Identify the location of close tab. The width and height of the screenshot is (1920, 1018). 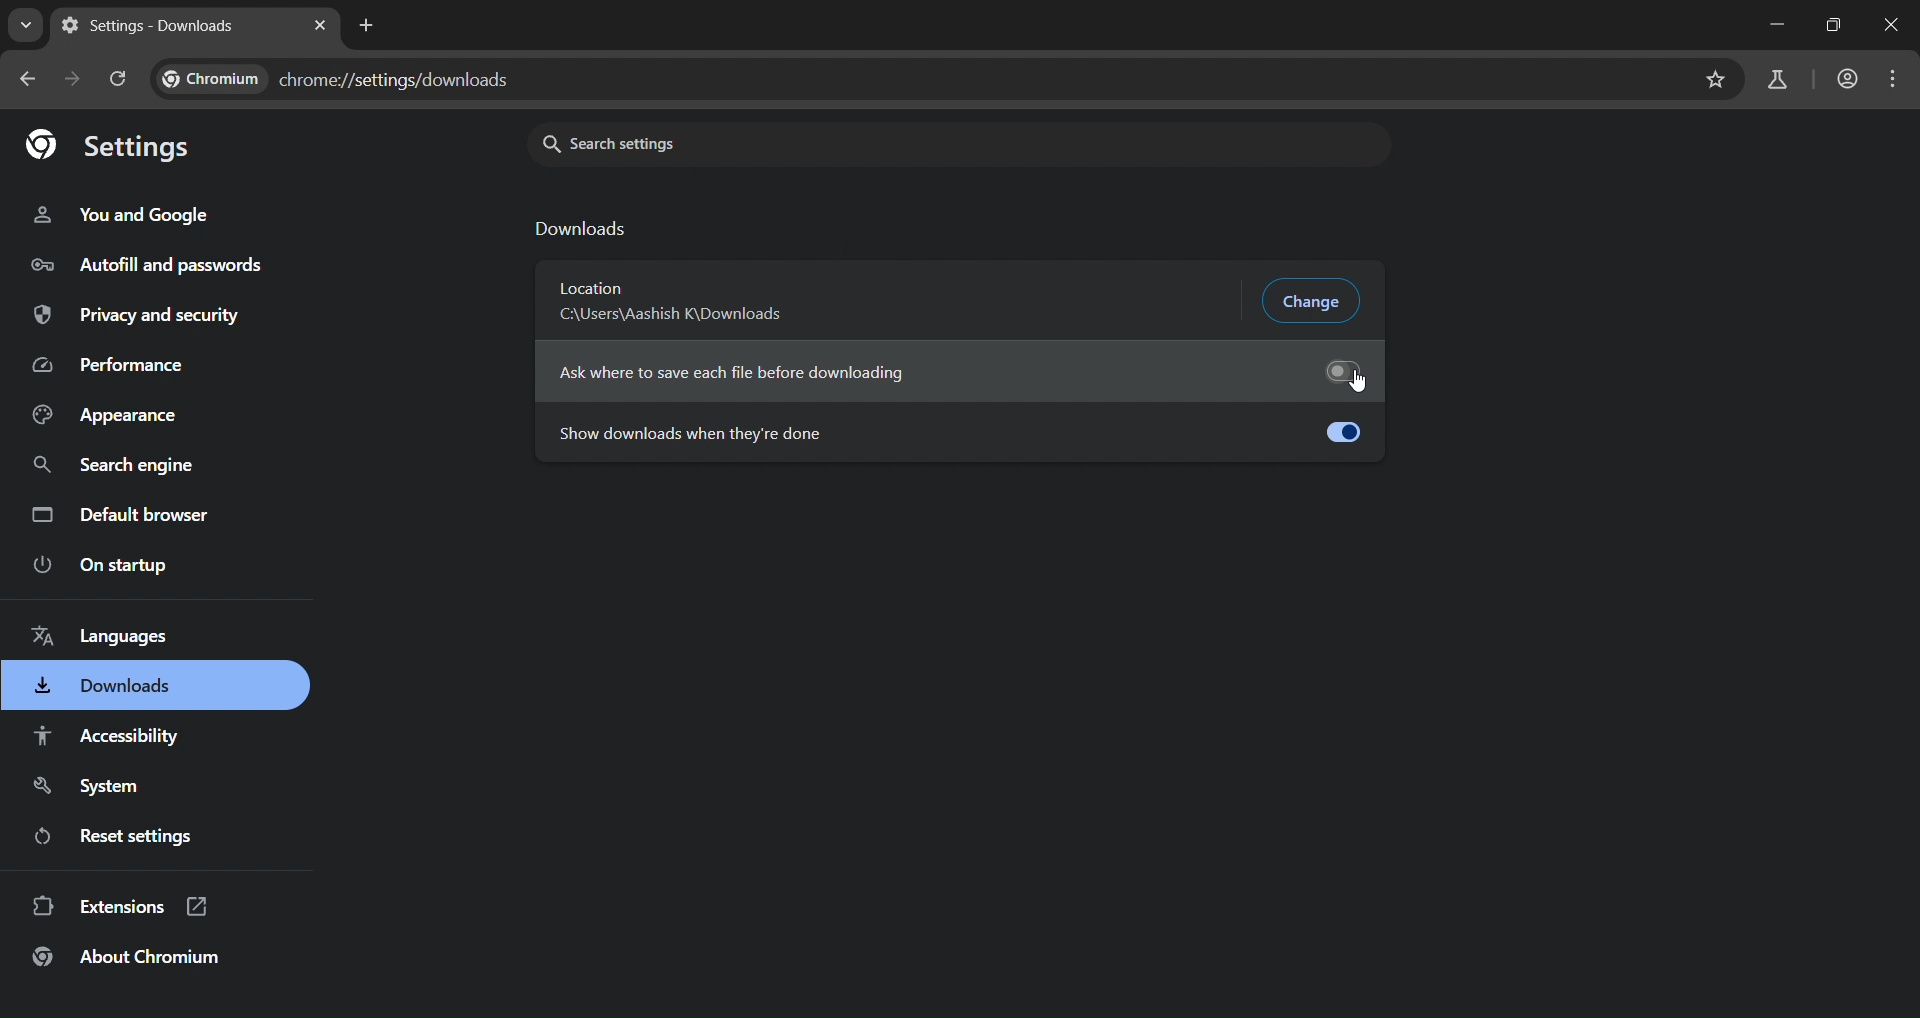
(320, 25).